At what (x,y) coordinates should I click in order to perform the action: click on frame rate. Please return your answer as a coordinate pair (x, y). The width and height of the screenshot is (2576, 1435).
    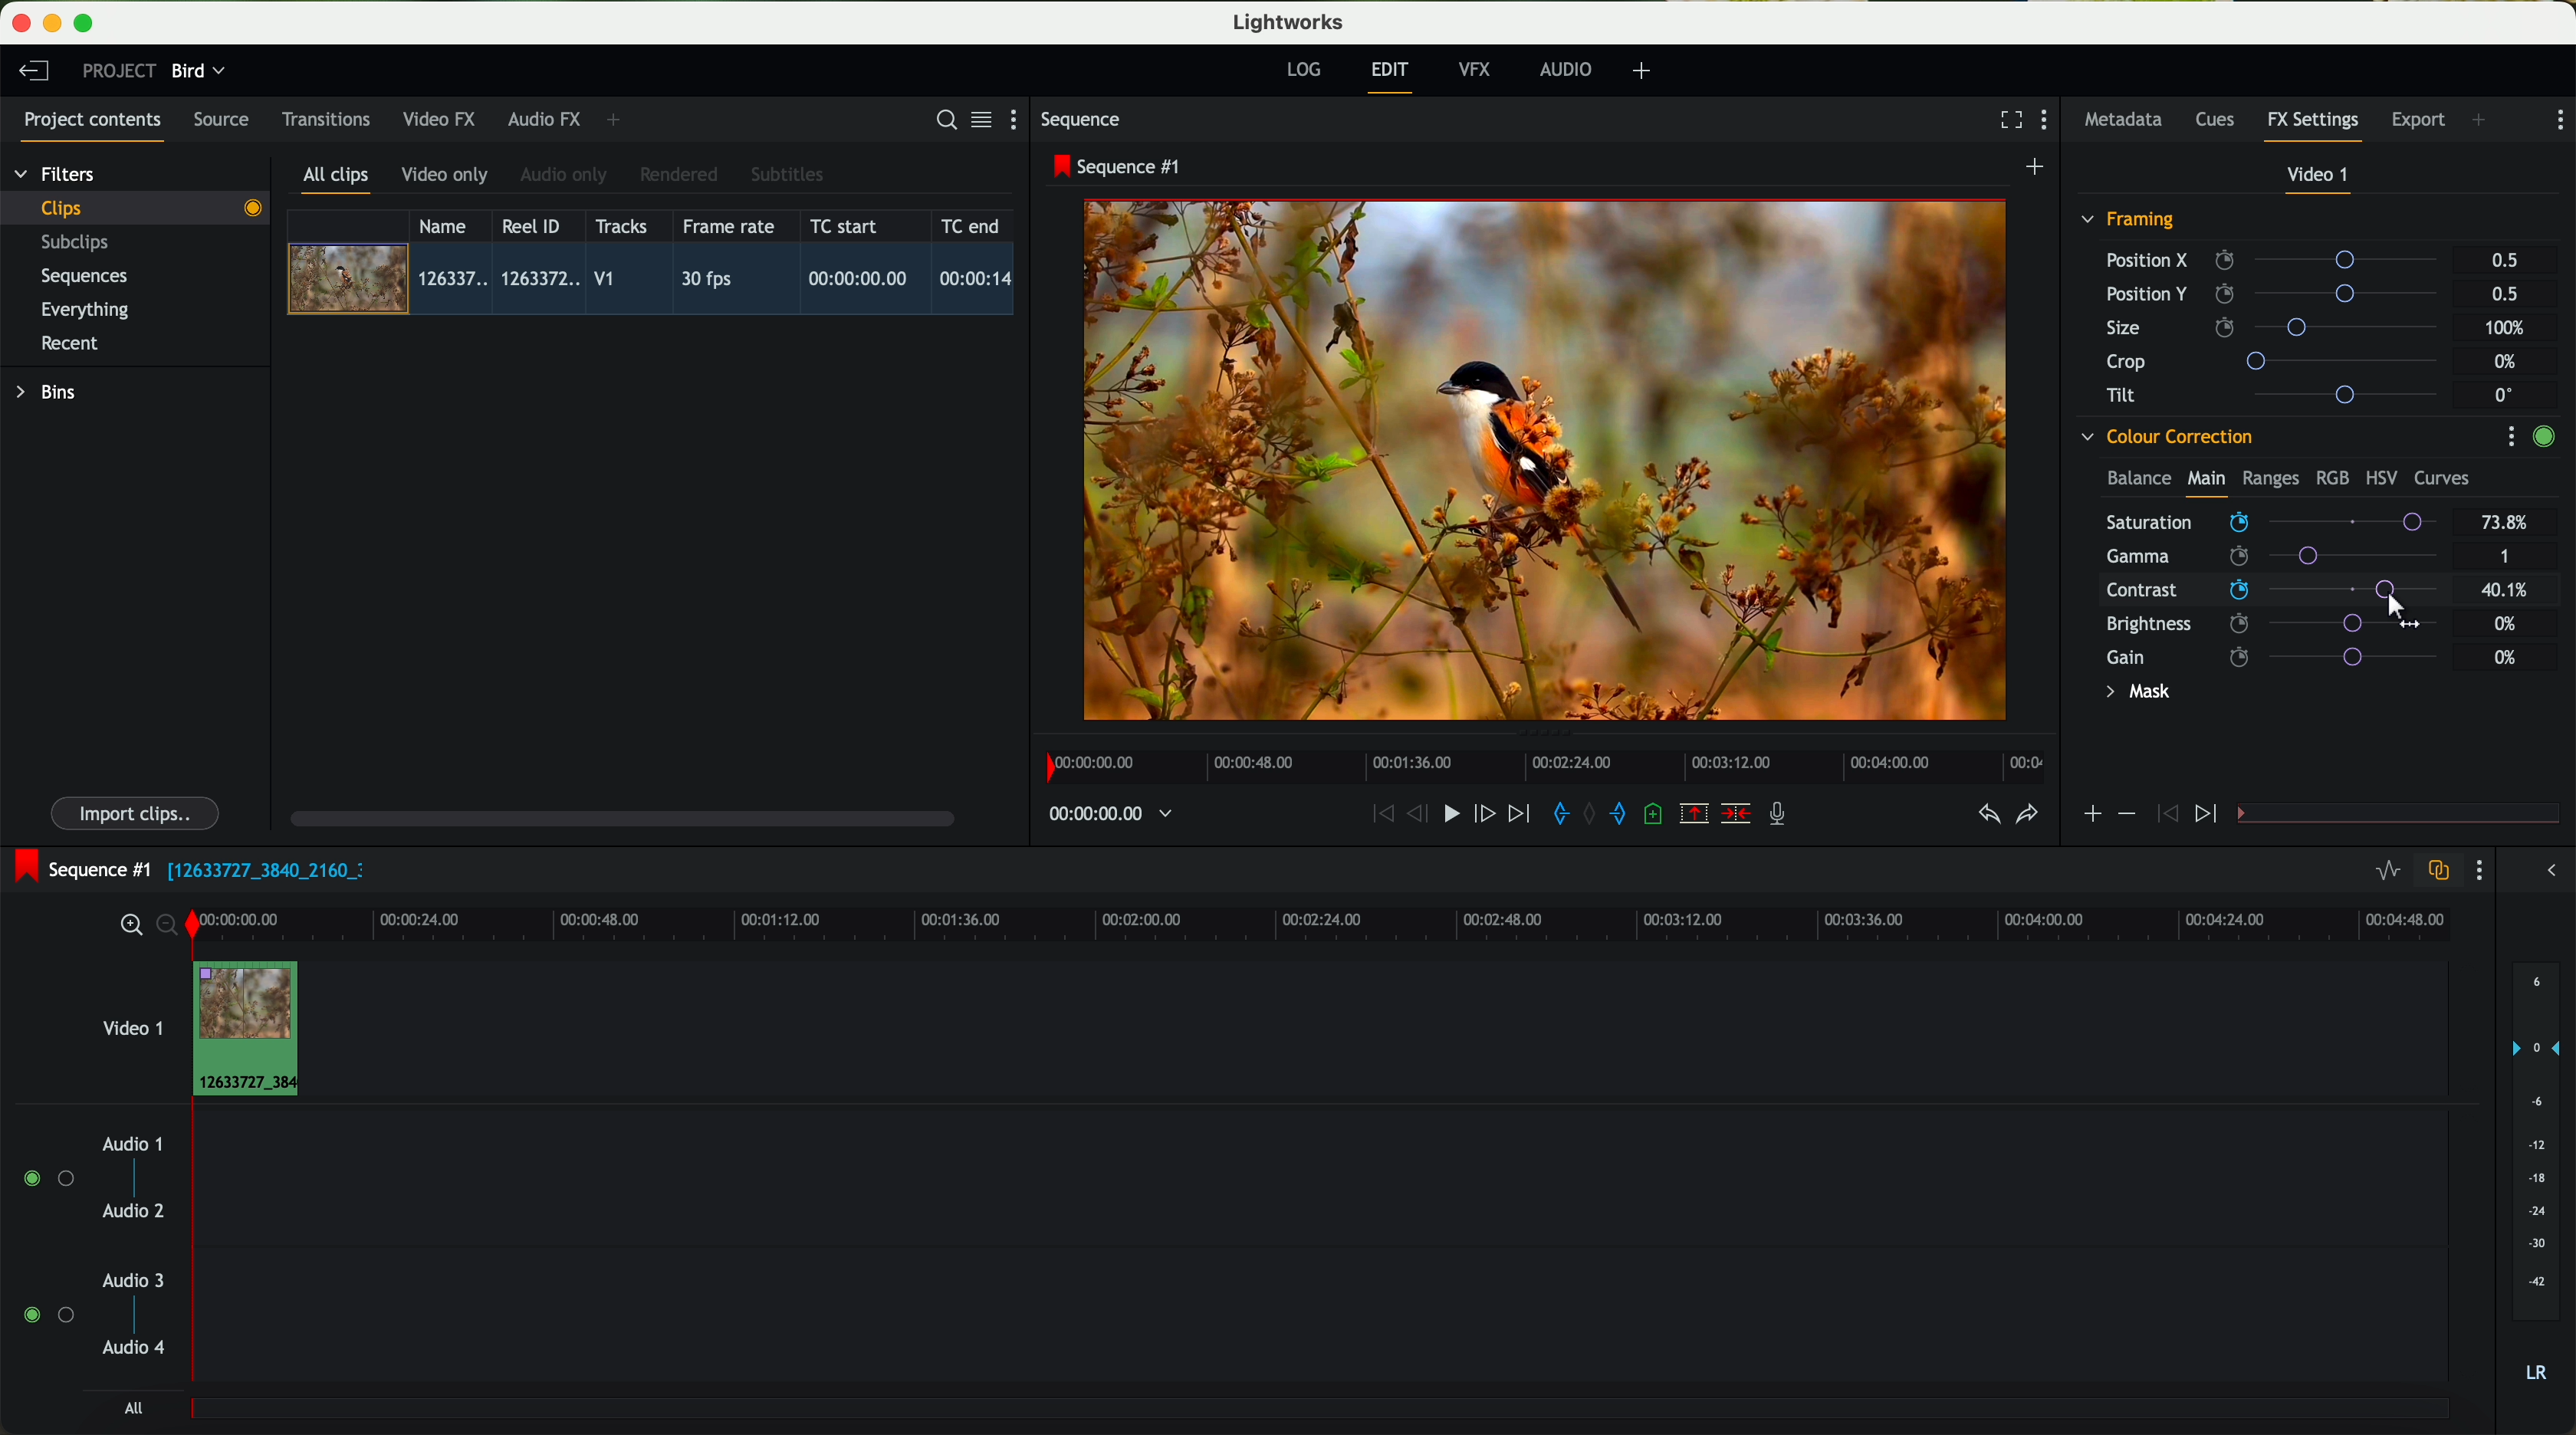
    Looking at the image, I should click on (729, 227).